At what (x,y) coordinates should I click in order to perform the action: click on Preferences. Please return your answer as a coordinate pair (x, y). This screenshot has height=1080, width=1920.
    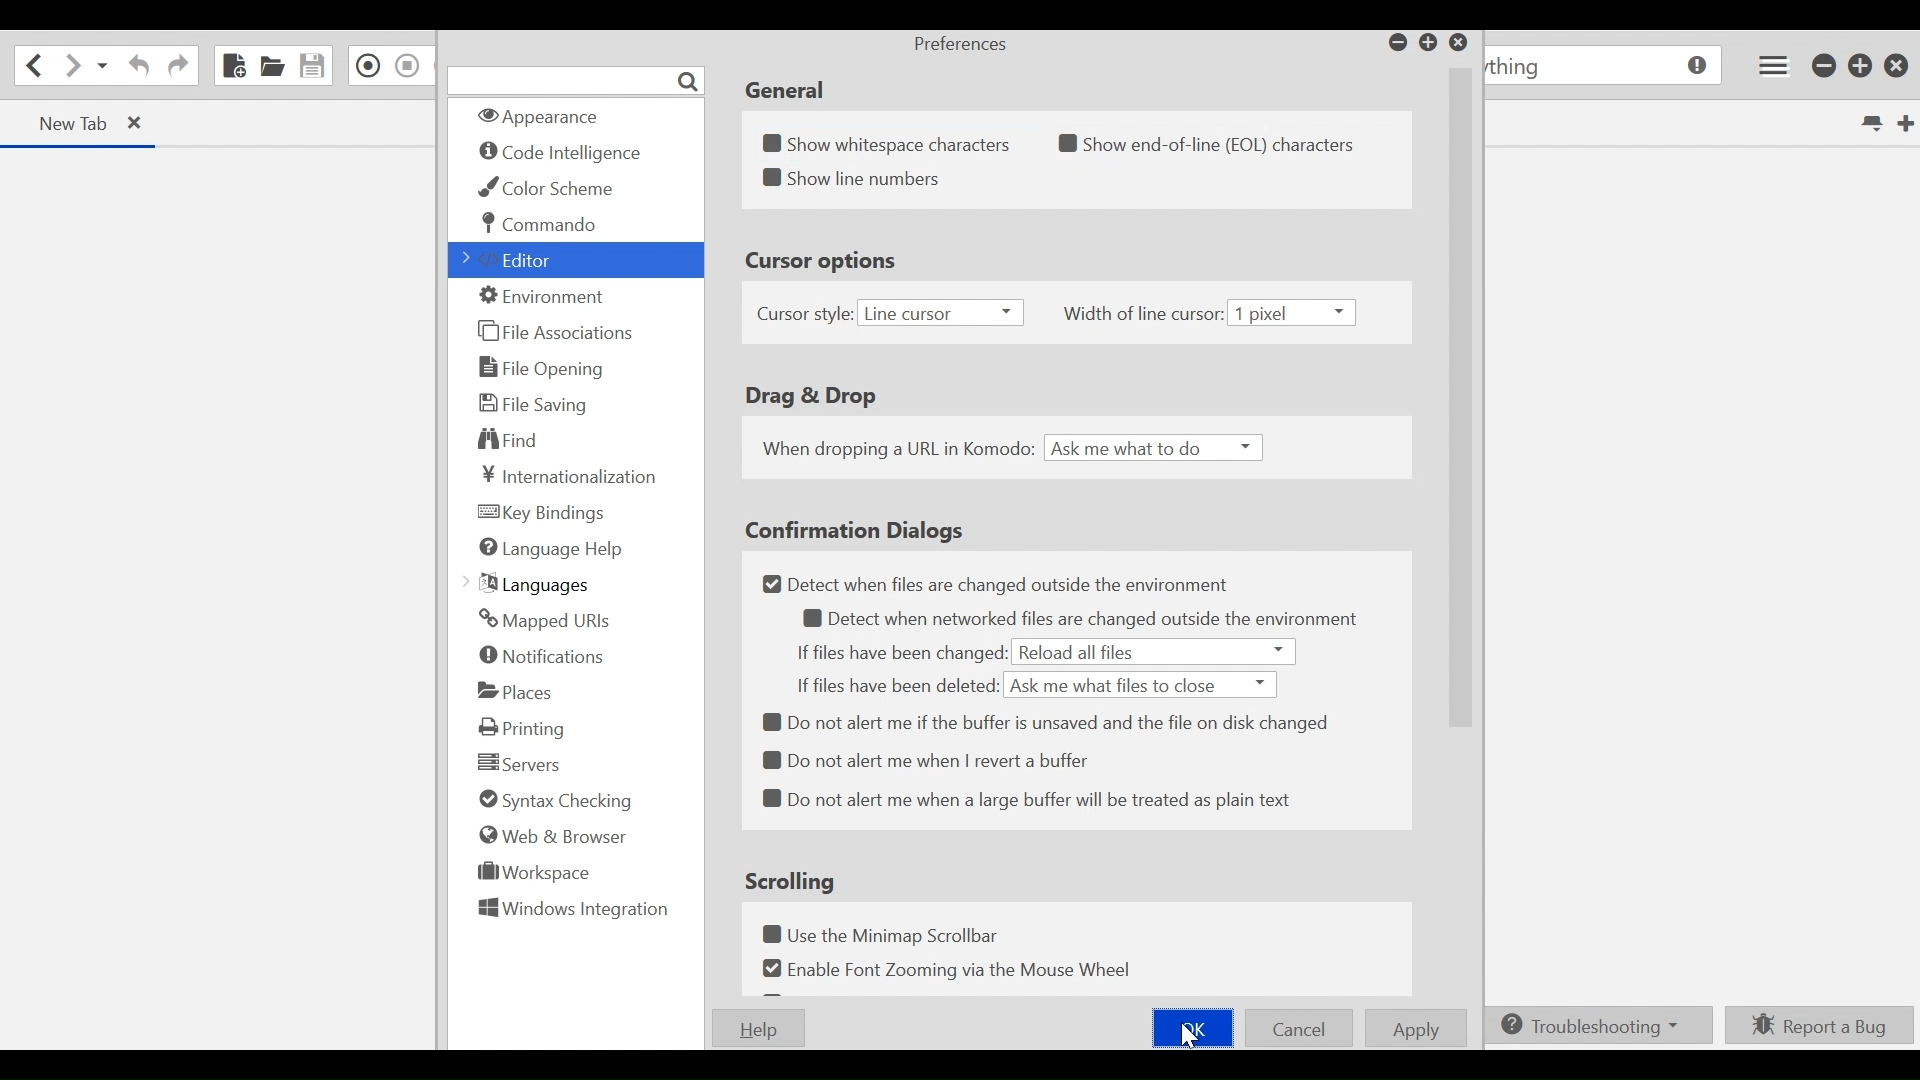
    Looking at the image, I should click on (959, 46).